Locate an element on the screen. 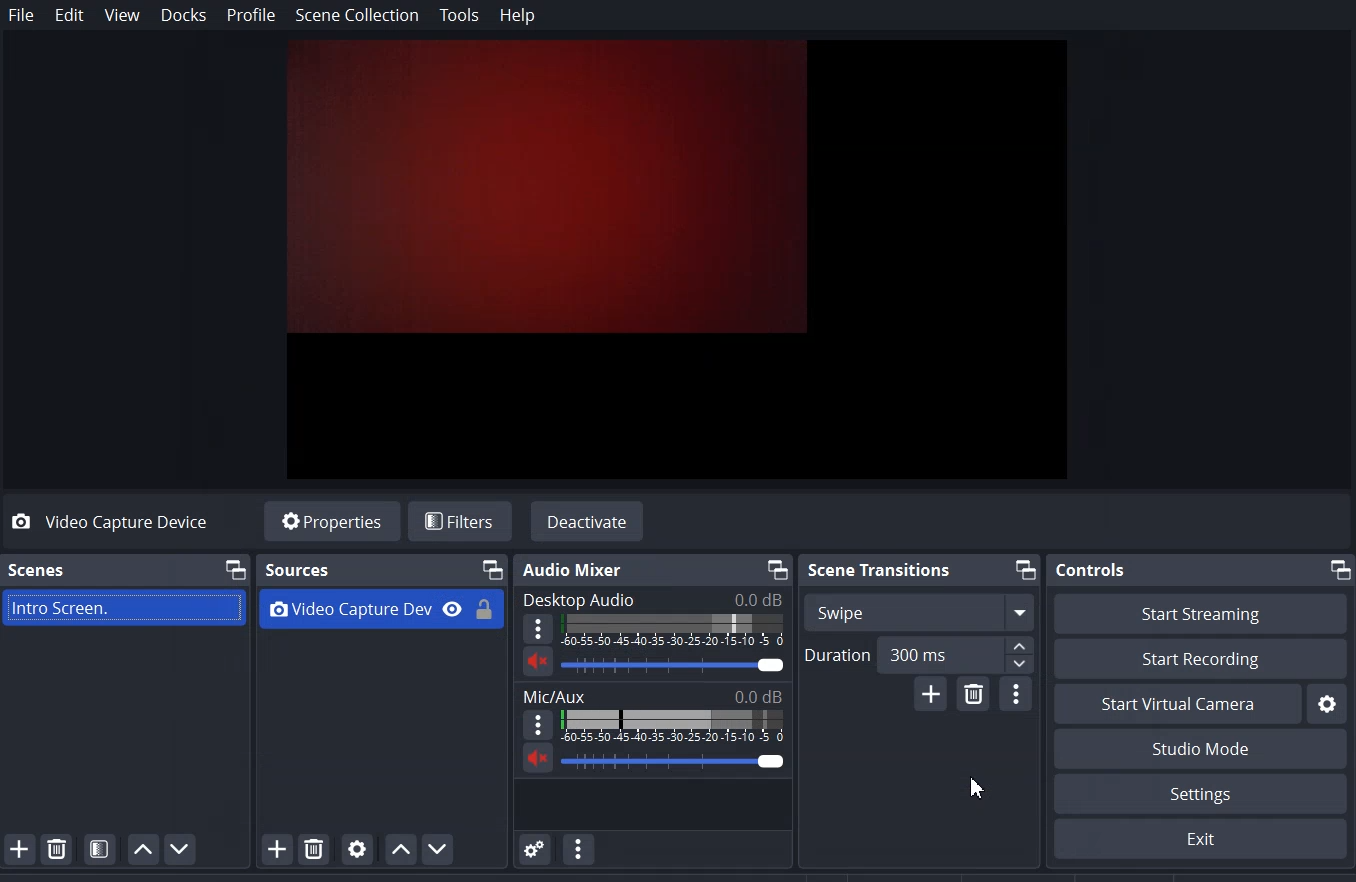 The image size is (1356, 882). Intro screen is located at coordinates (126, 606).